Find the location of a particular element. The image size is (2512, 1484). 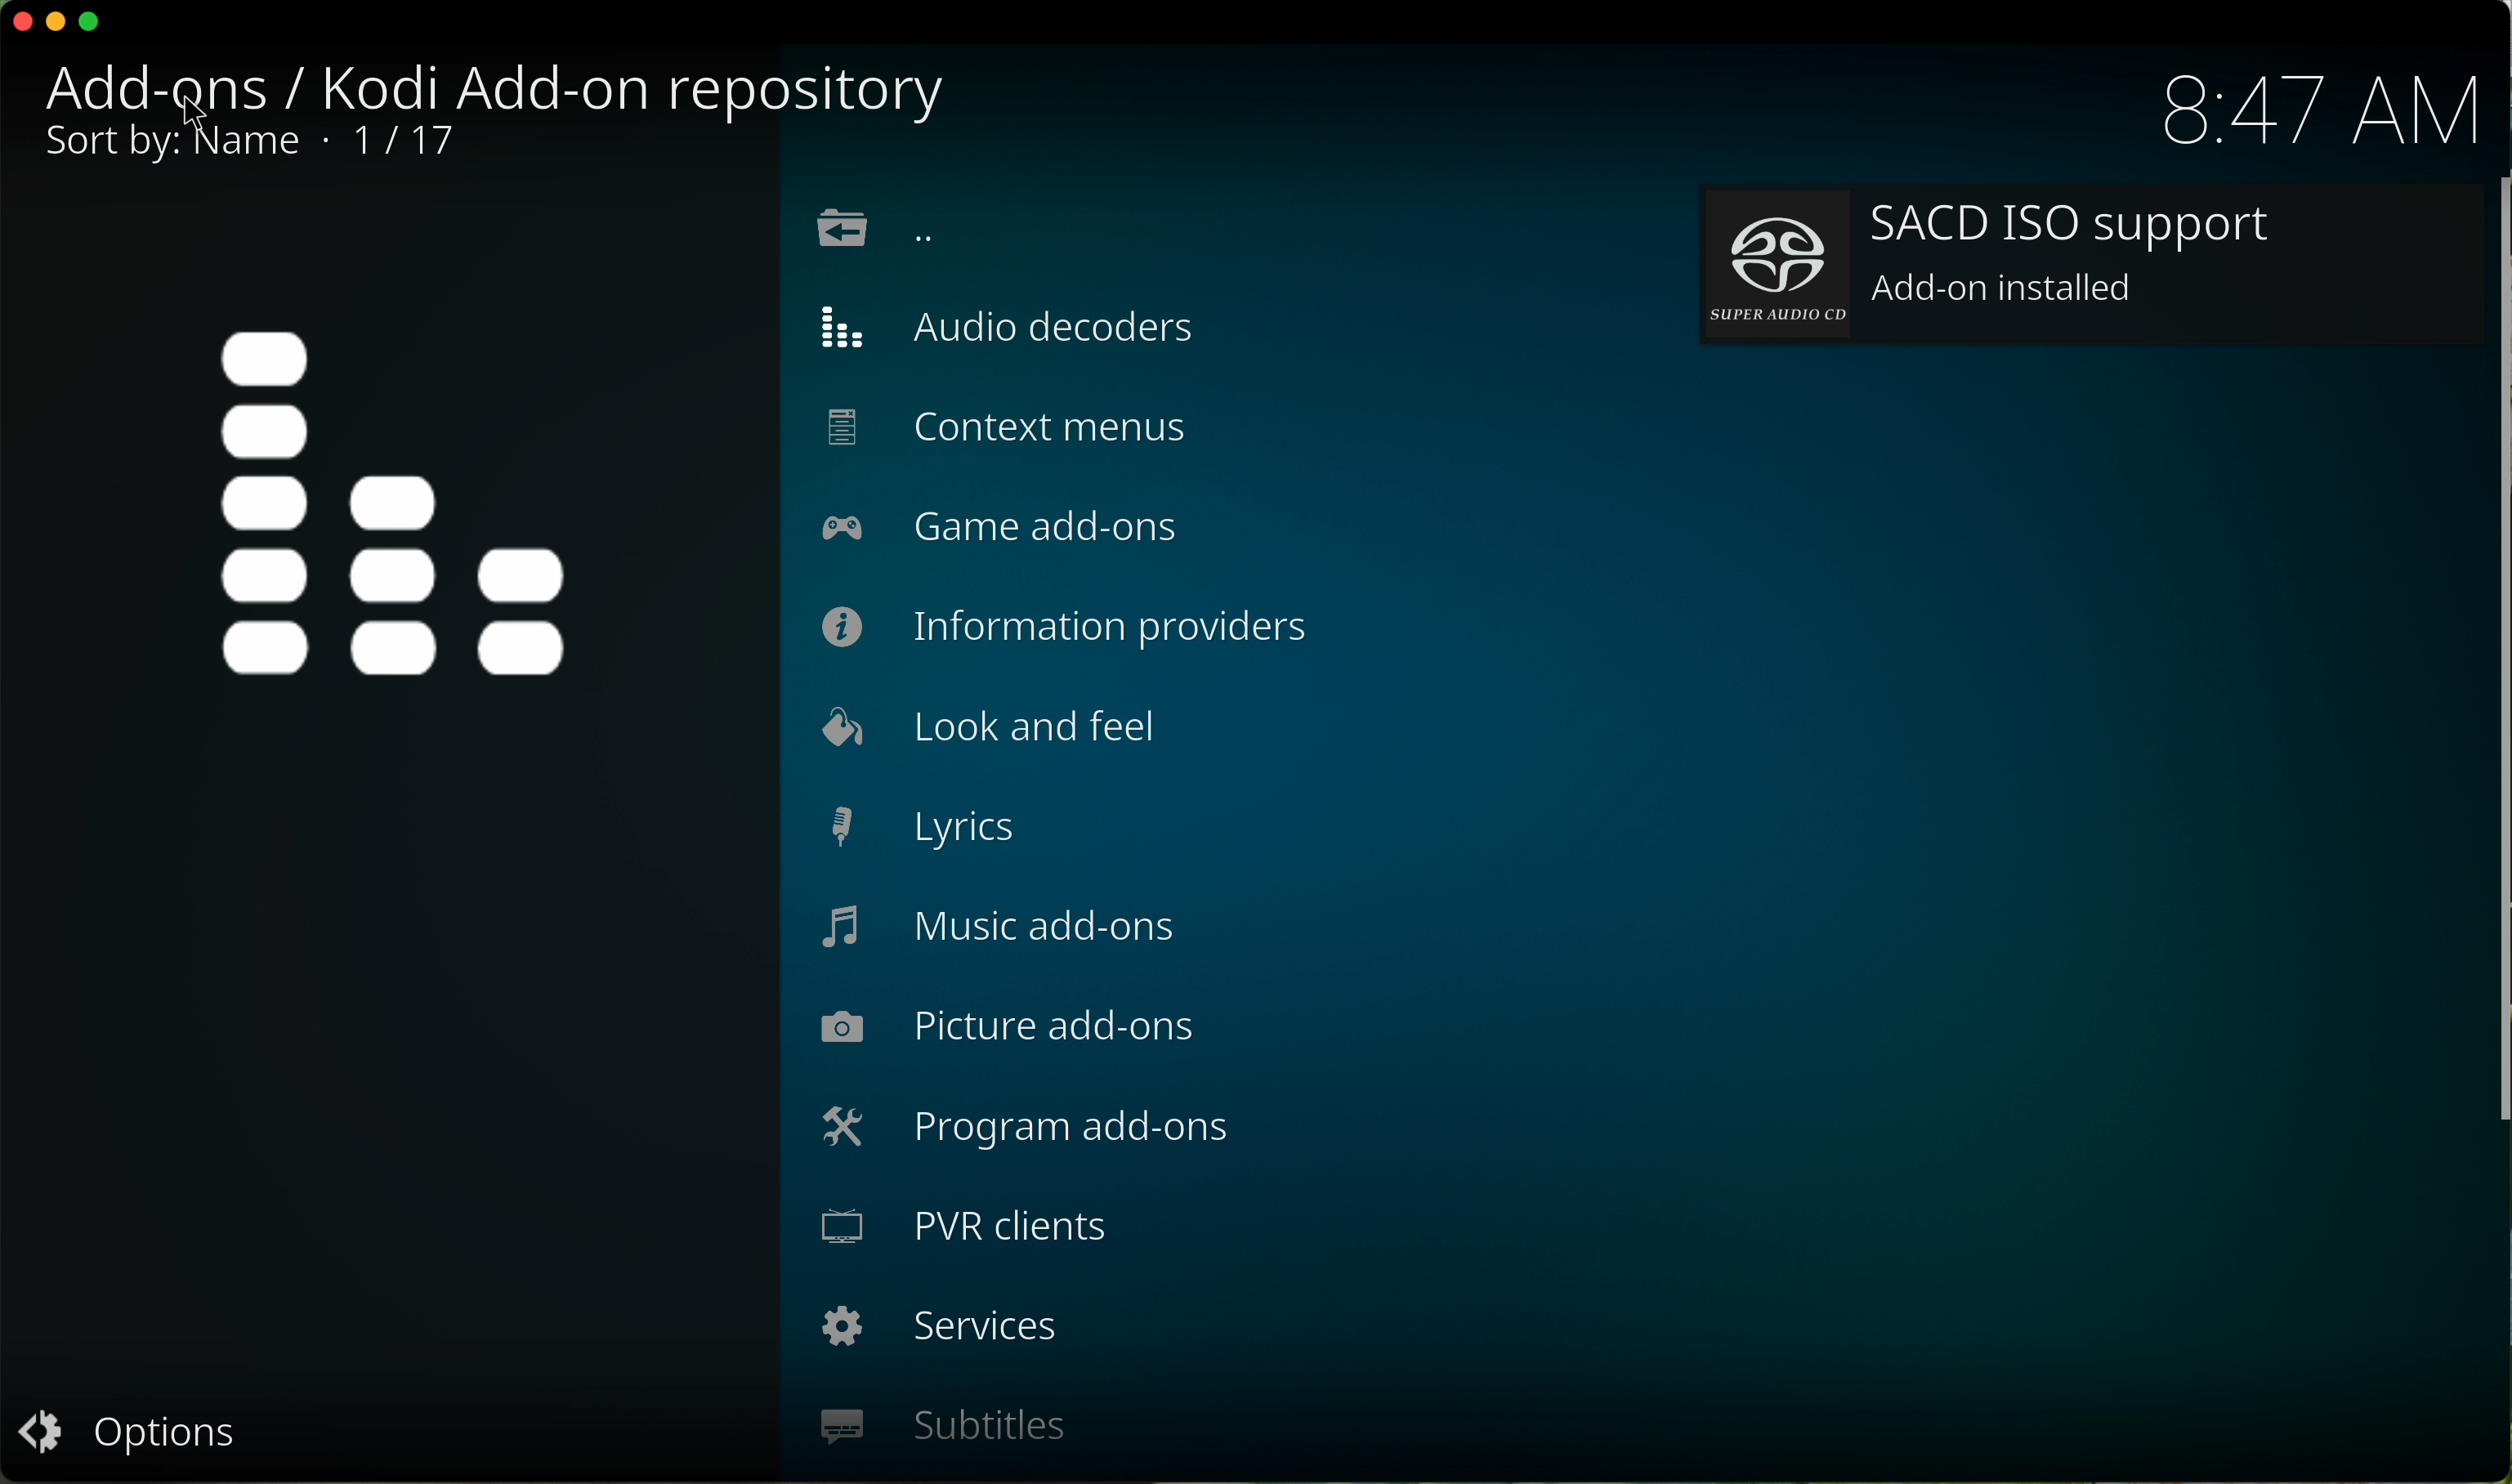

minimize is located at coordinates (58, 21).